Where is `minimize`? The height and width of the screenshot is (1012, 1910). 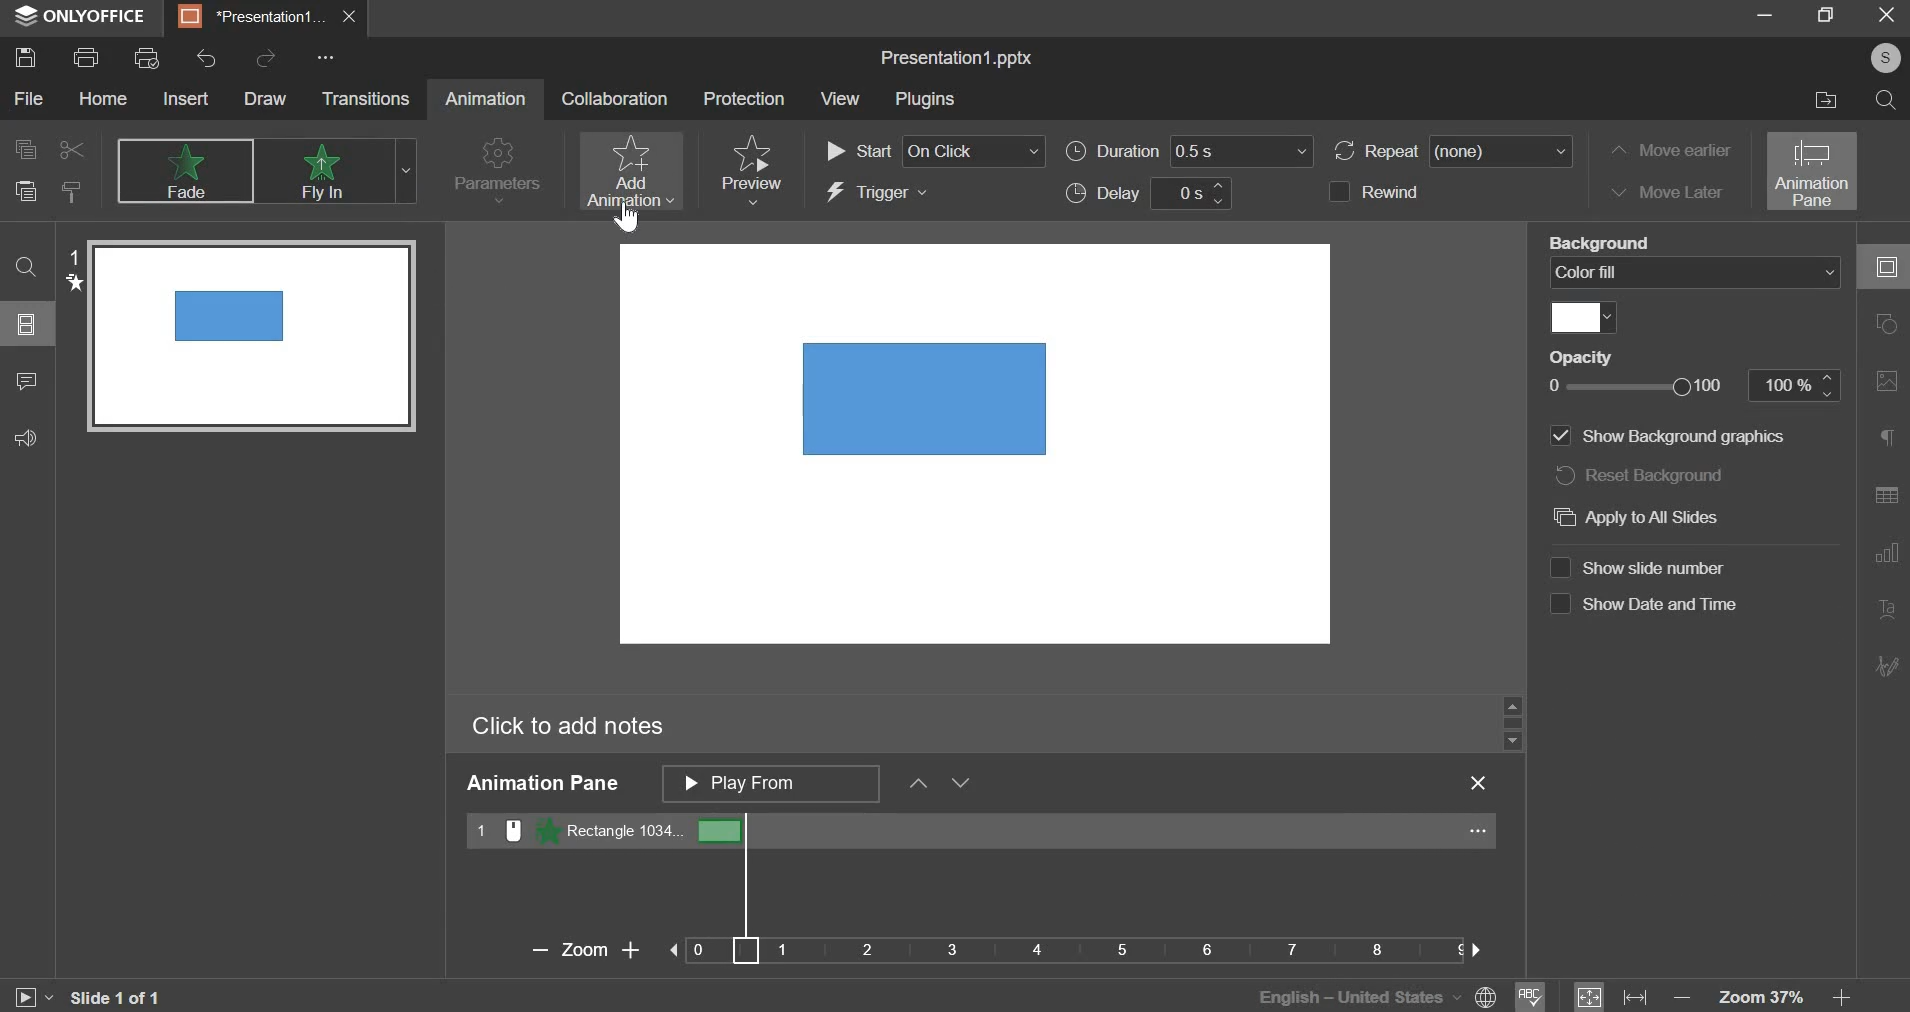 minimize is located at coordinates (1760, 16).